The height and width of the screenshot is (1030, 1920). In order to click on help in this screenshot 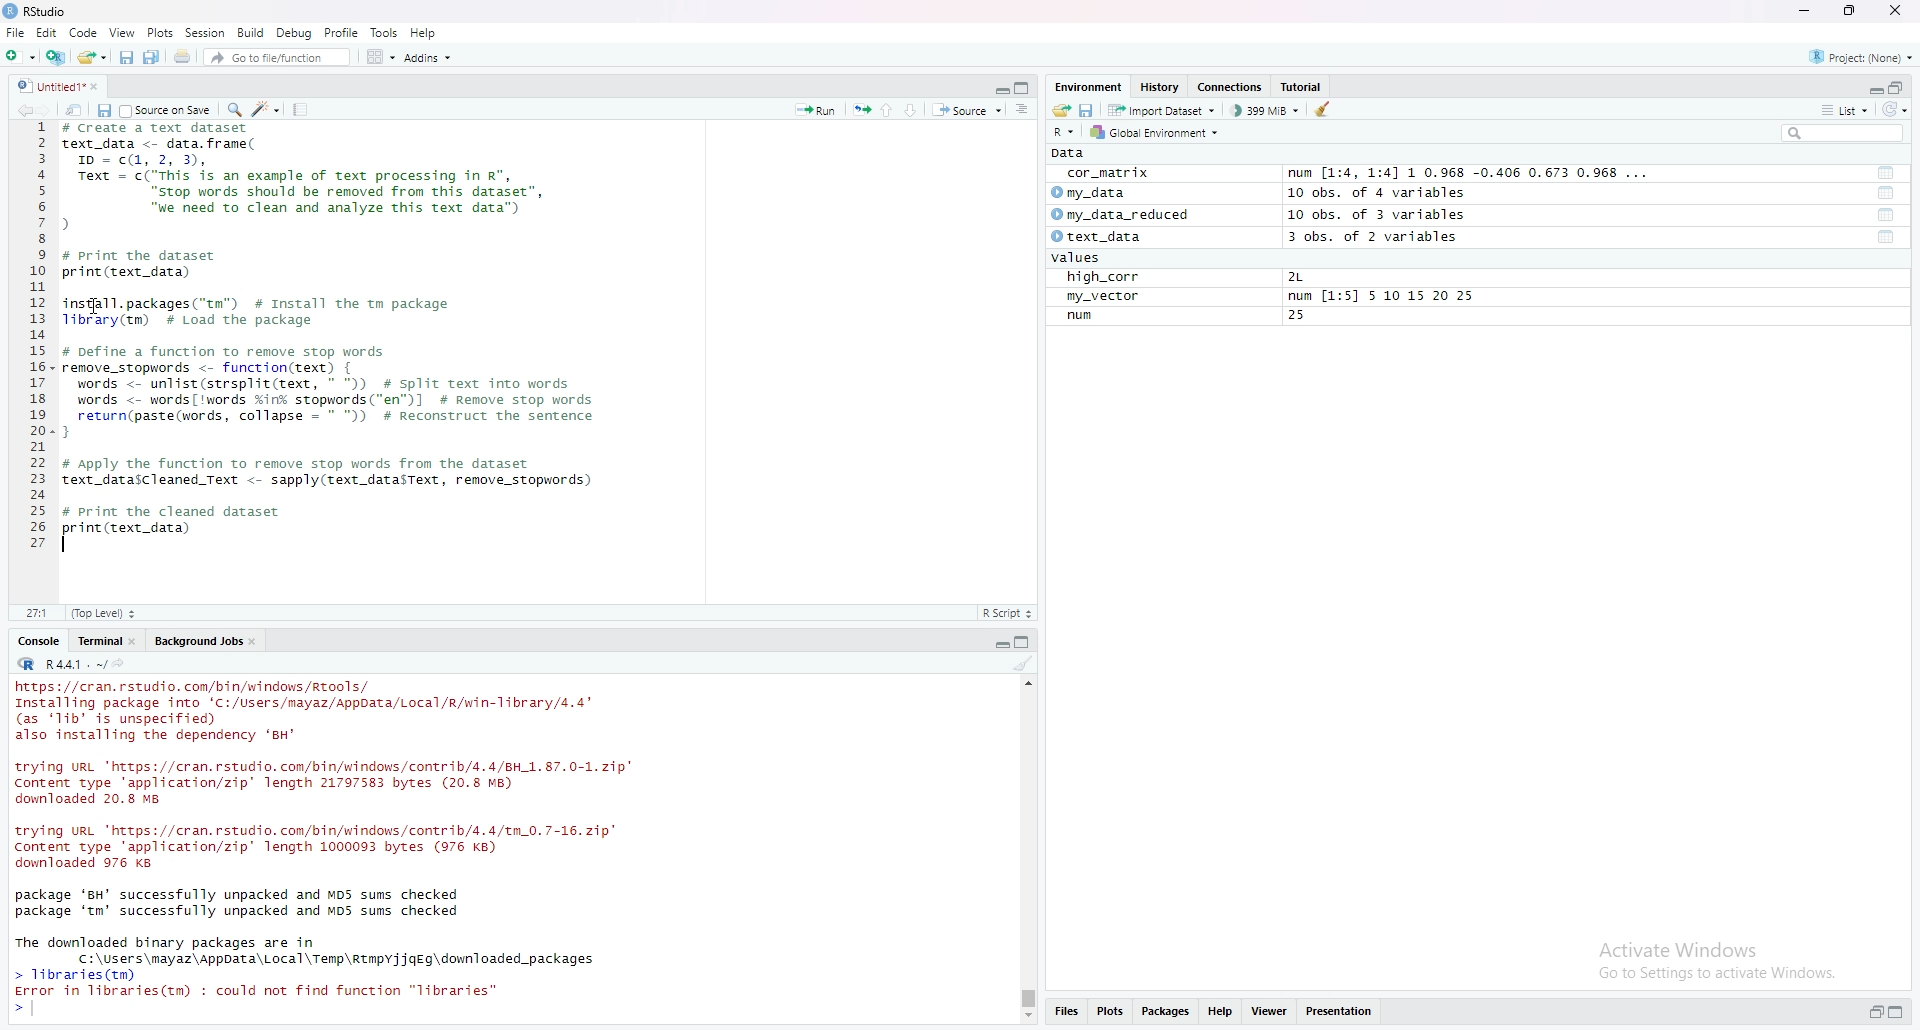, I will do `click(424, 33)`.